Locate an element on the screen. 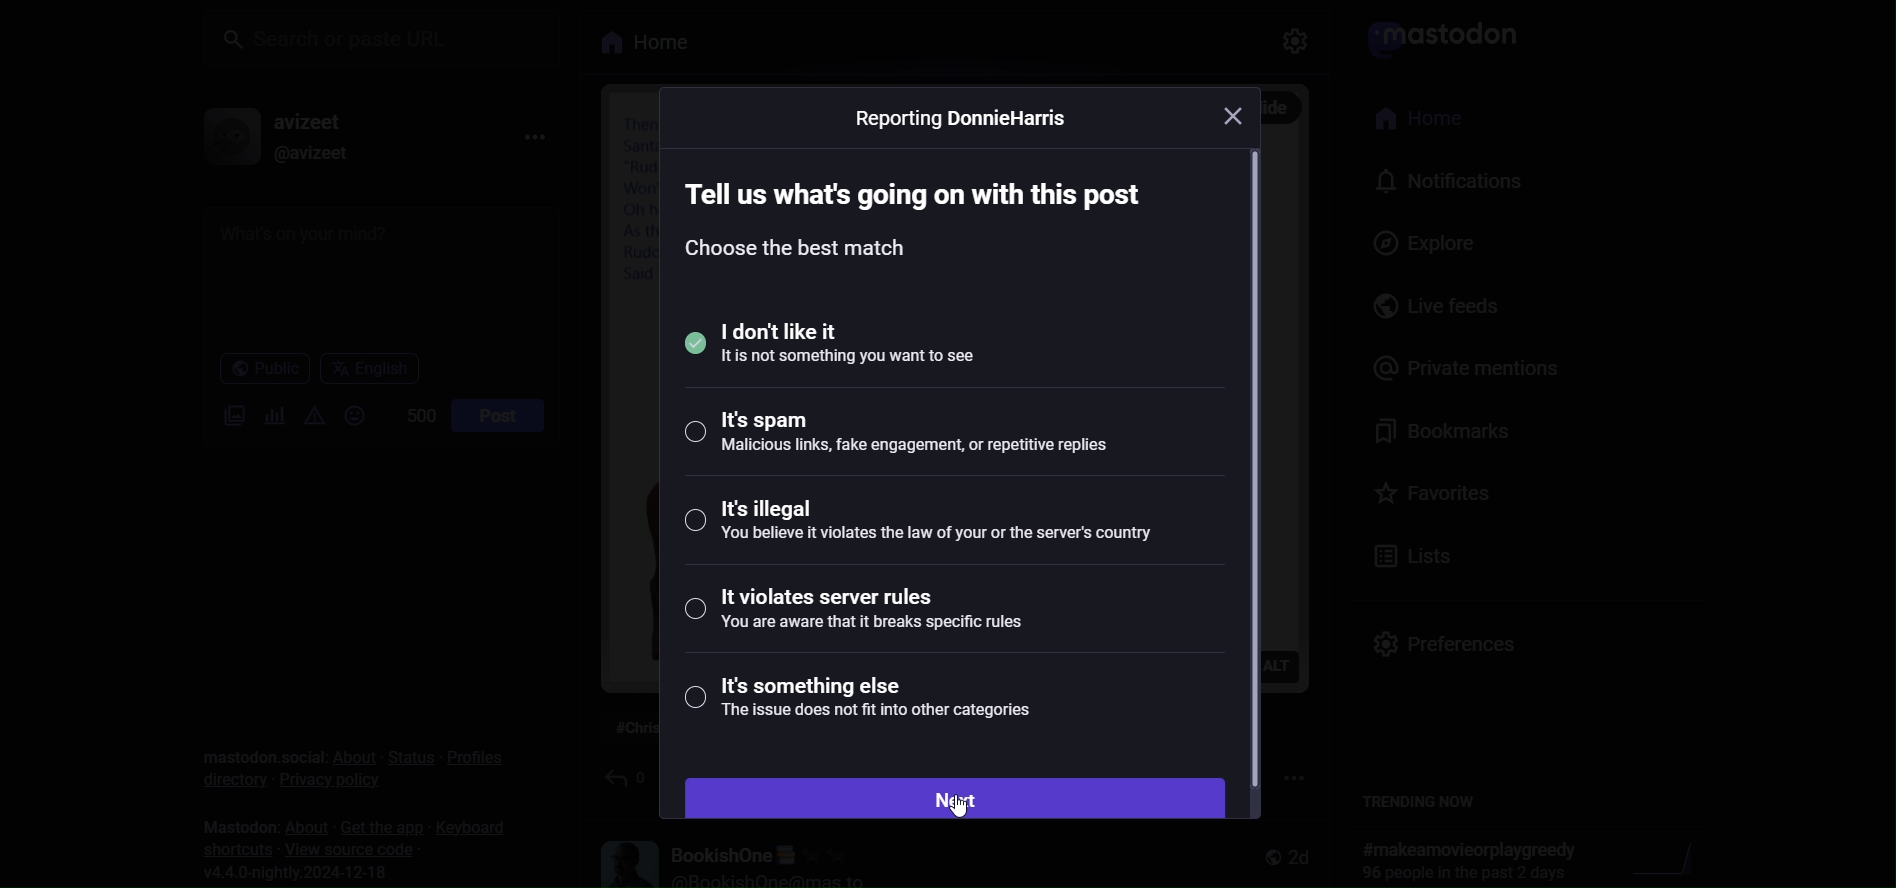 The width and height of the screenshot is (1896, 888). shortcut is located at coordinates (231, 849).